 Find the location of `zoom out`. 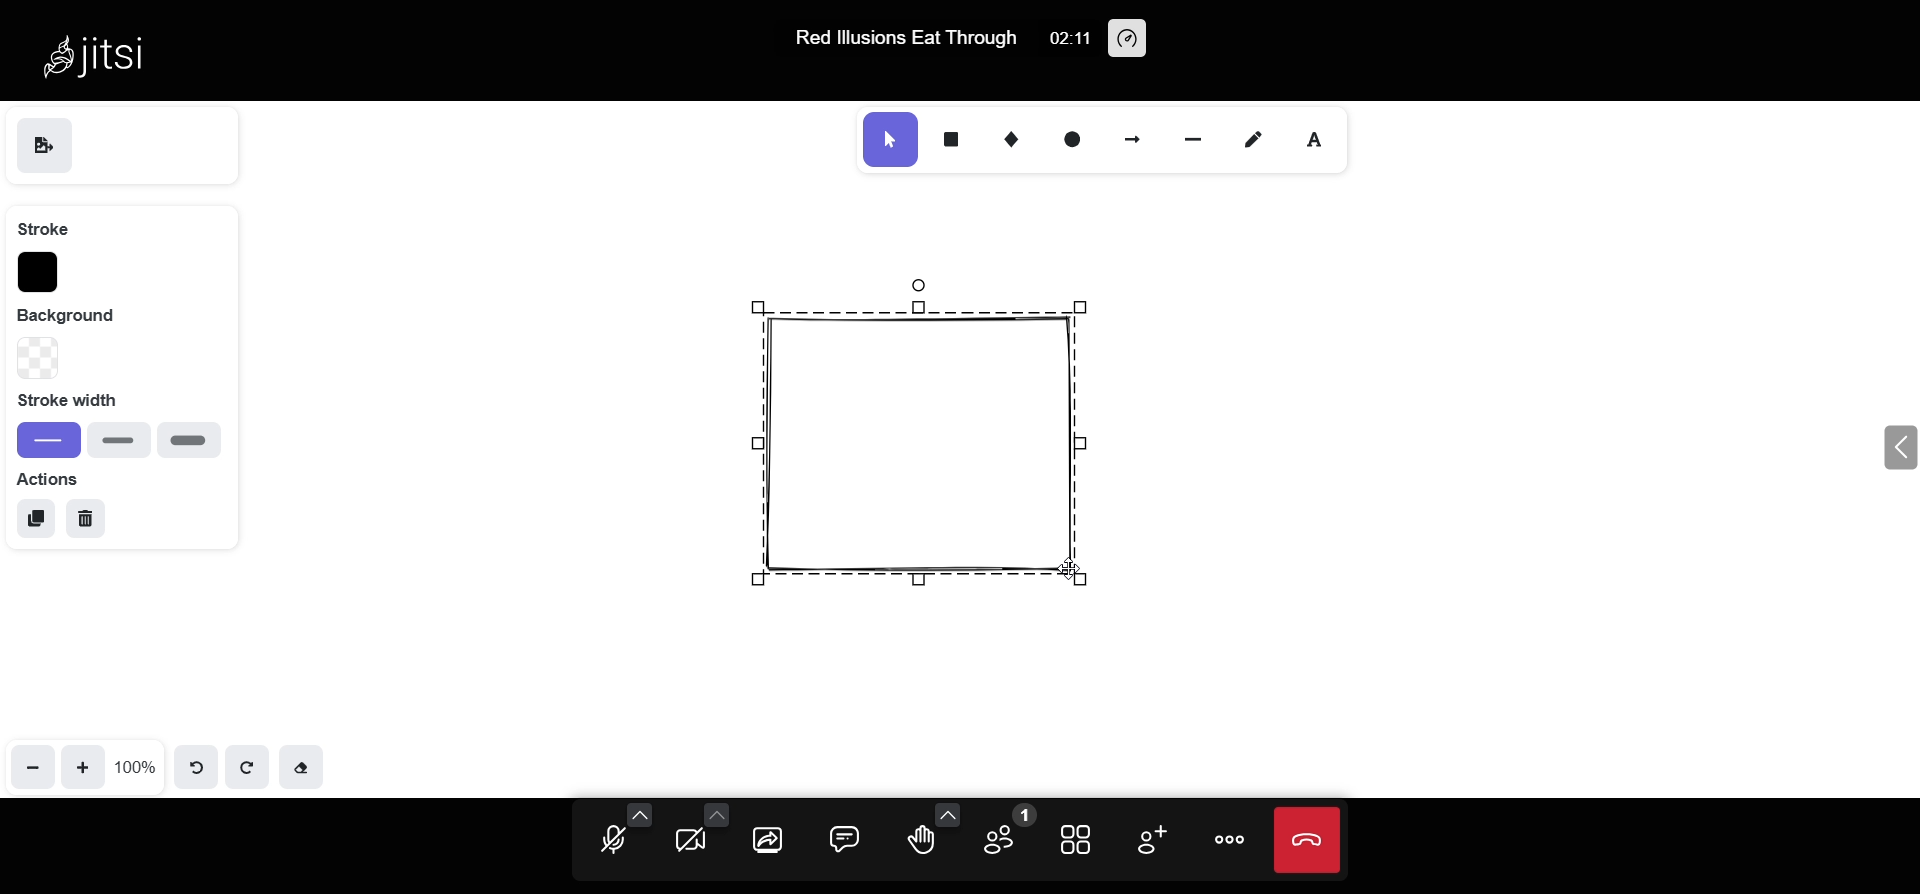

zoom out is located at coordinates (32, 766).